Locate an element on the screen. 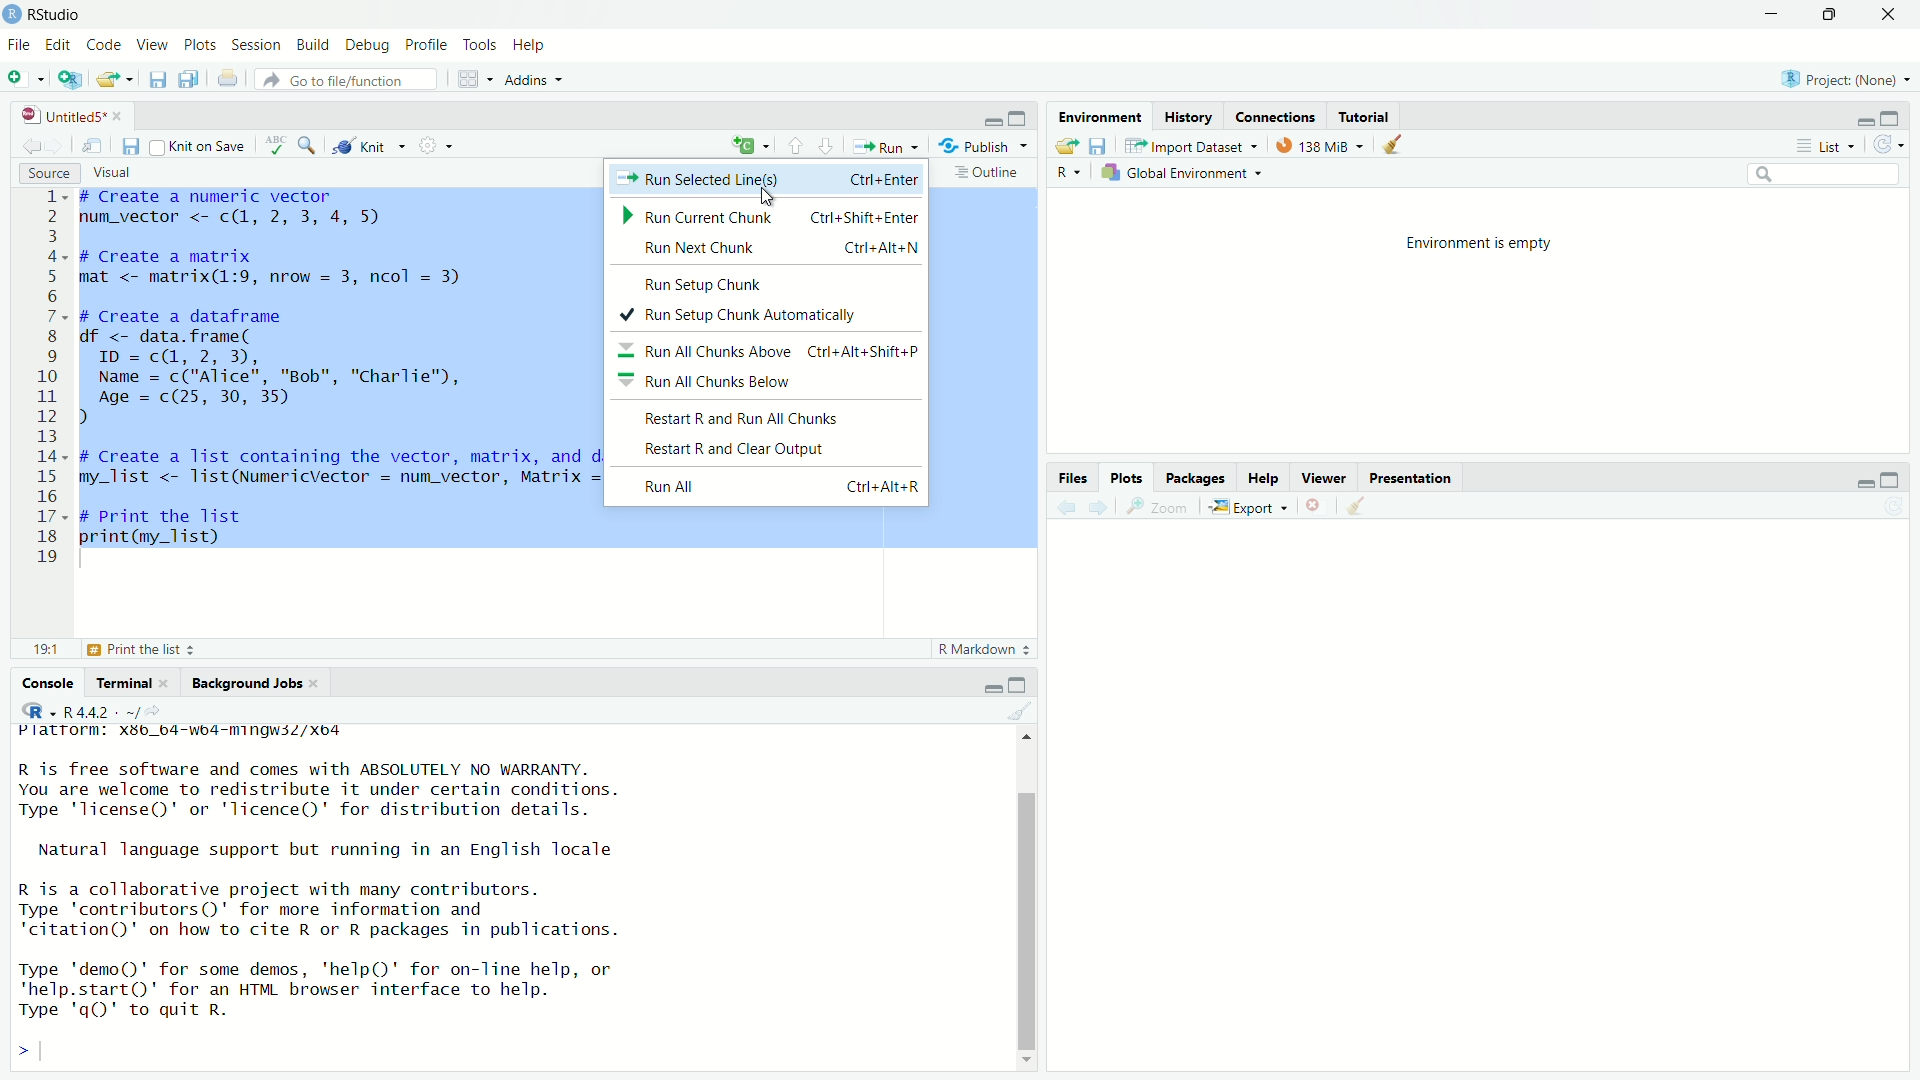 This screenshot has height=1080, width=1920. Session is located at coordinates (259, 44).